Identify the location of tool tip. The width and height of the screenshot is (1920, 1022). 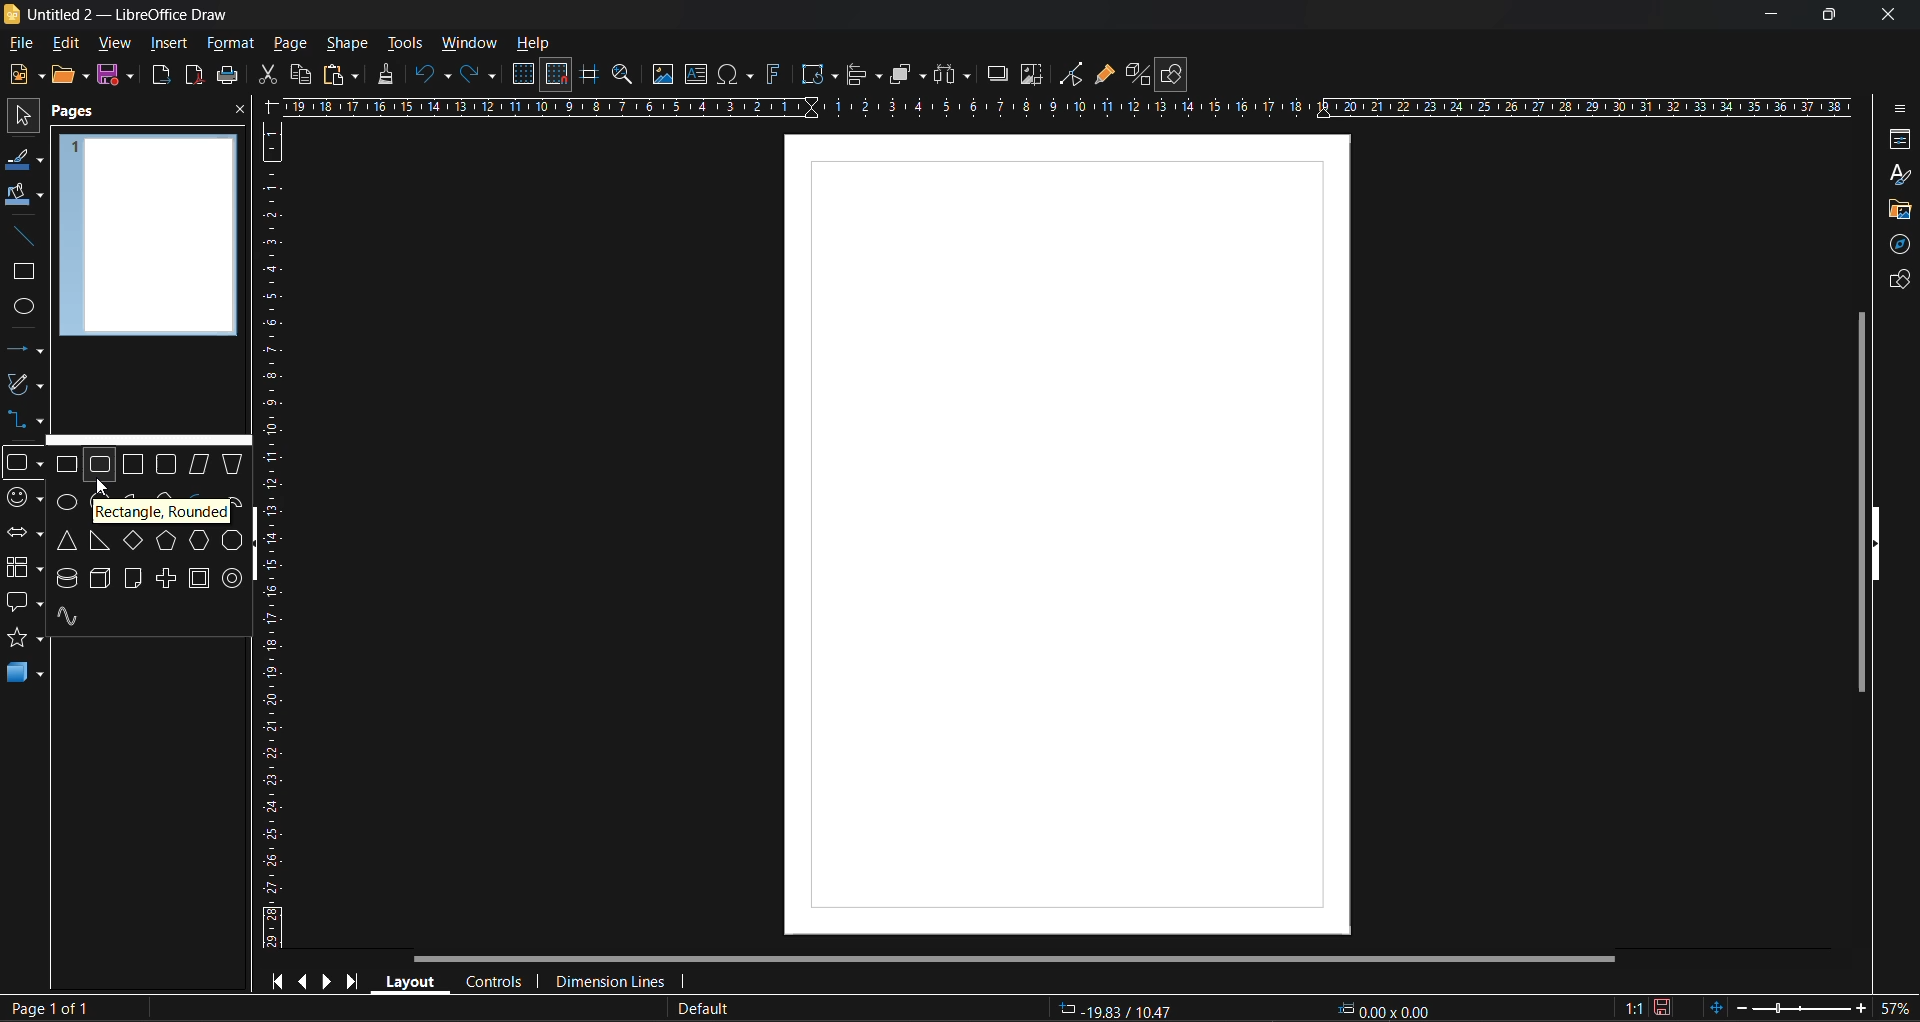
(159, 513).